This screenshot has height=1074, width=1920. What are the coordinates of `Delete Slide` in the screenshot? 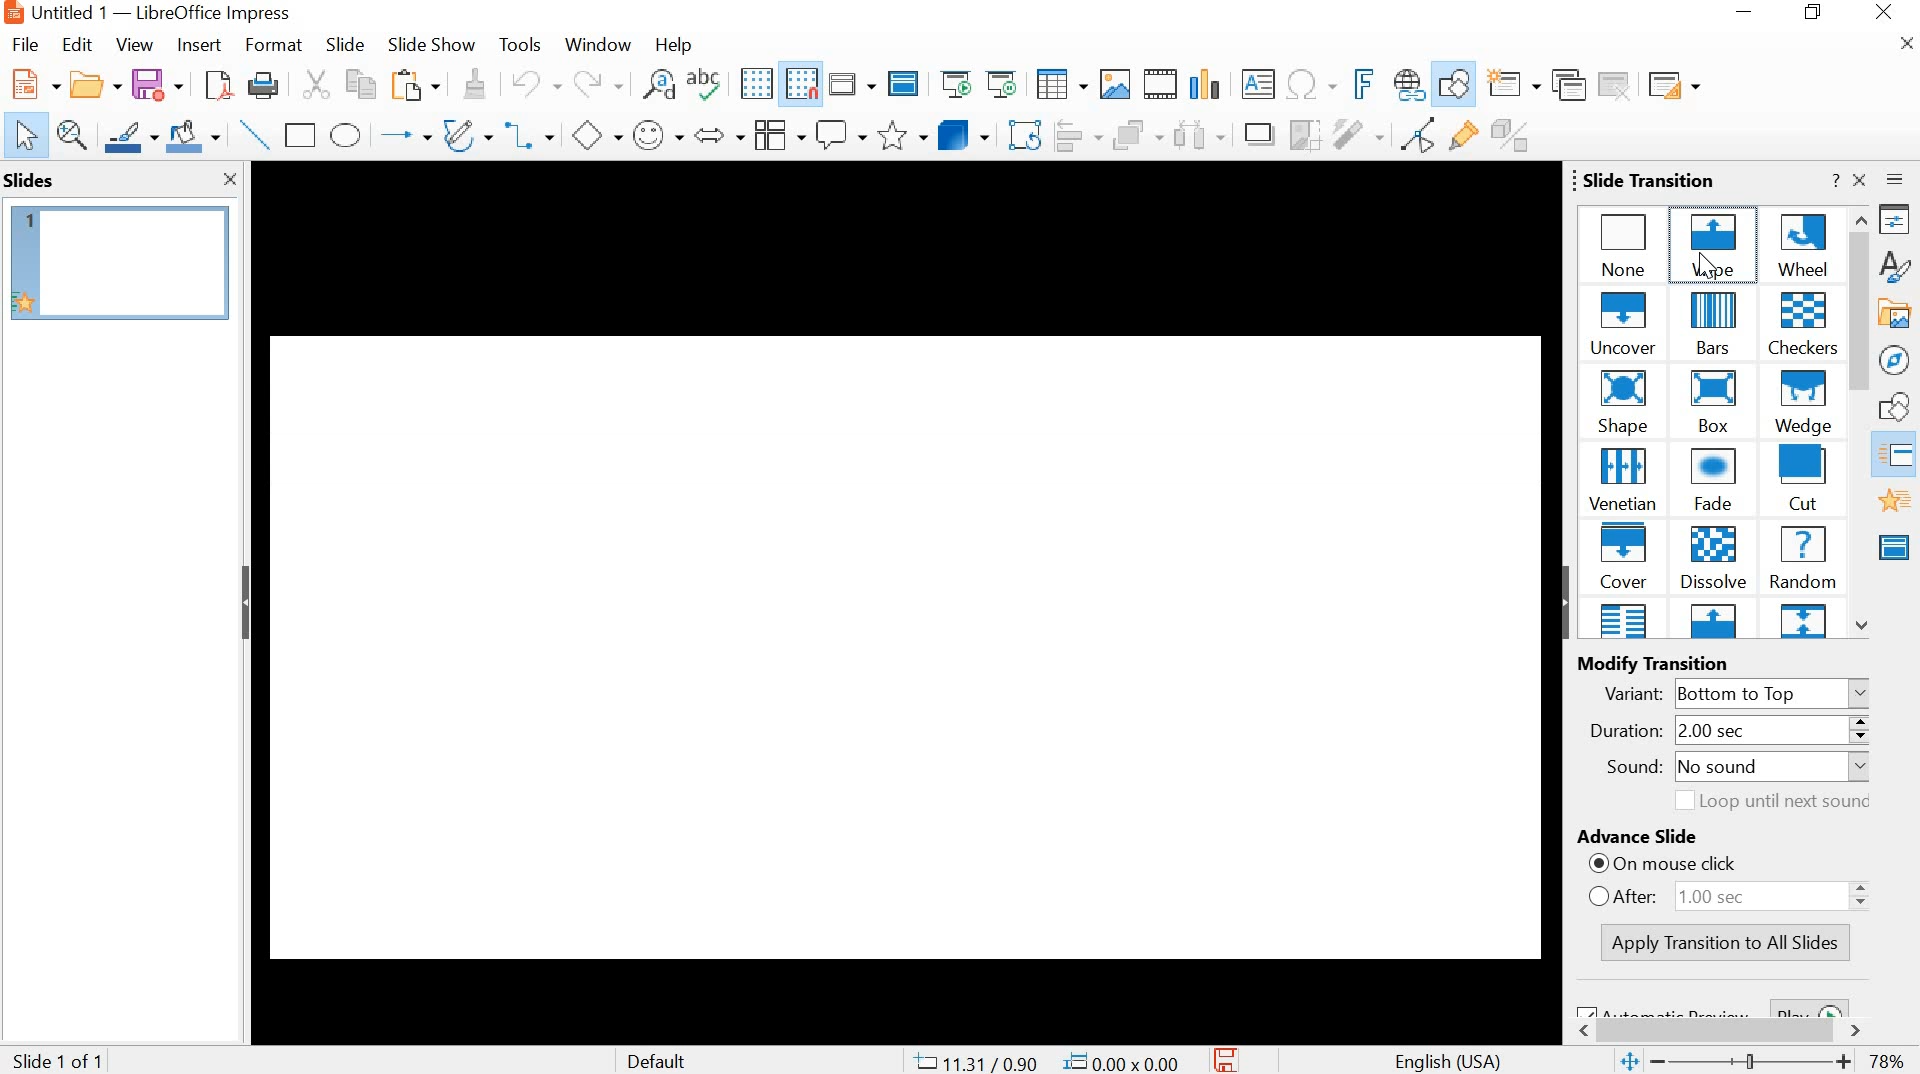 It's located at (1618, 84).